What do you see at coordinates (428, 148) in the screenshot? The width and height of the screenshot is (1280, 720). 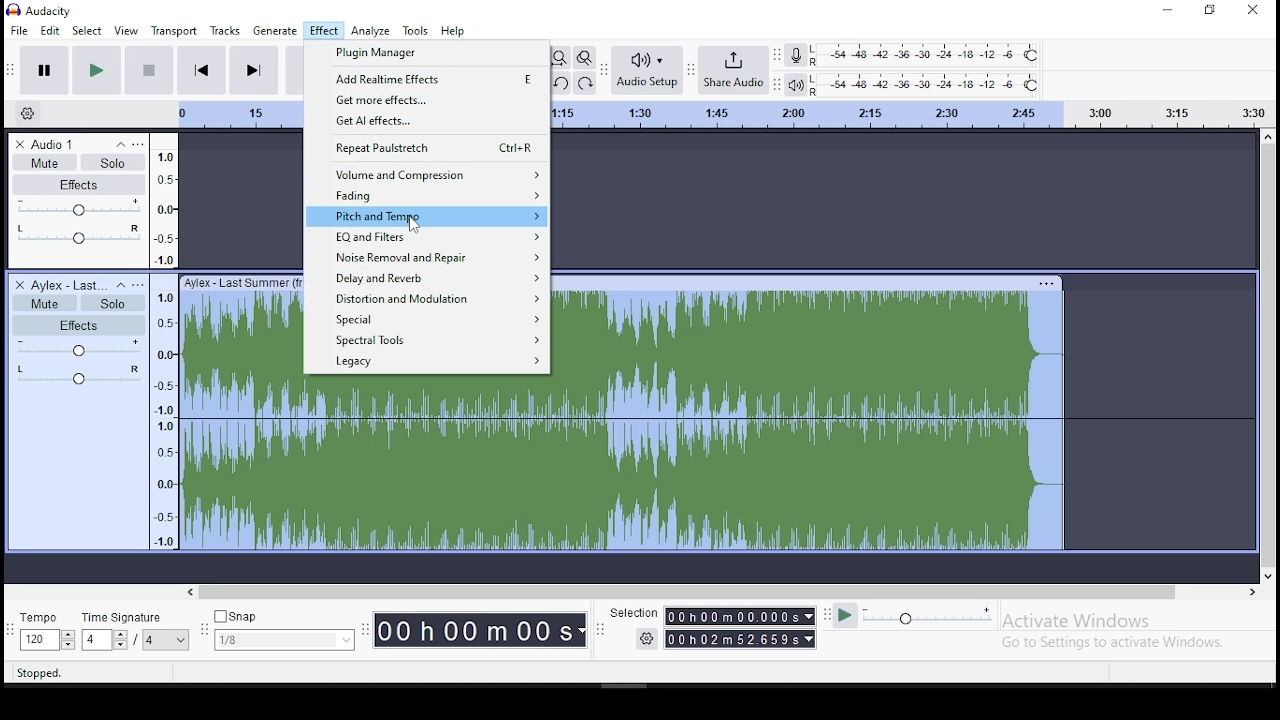 I see `repeat paulstretch` at bounding box center [428, 148].